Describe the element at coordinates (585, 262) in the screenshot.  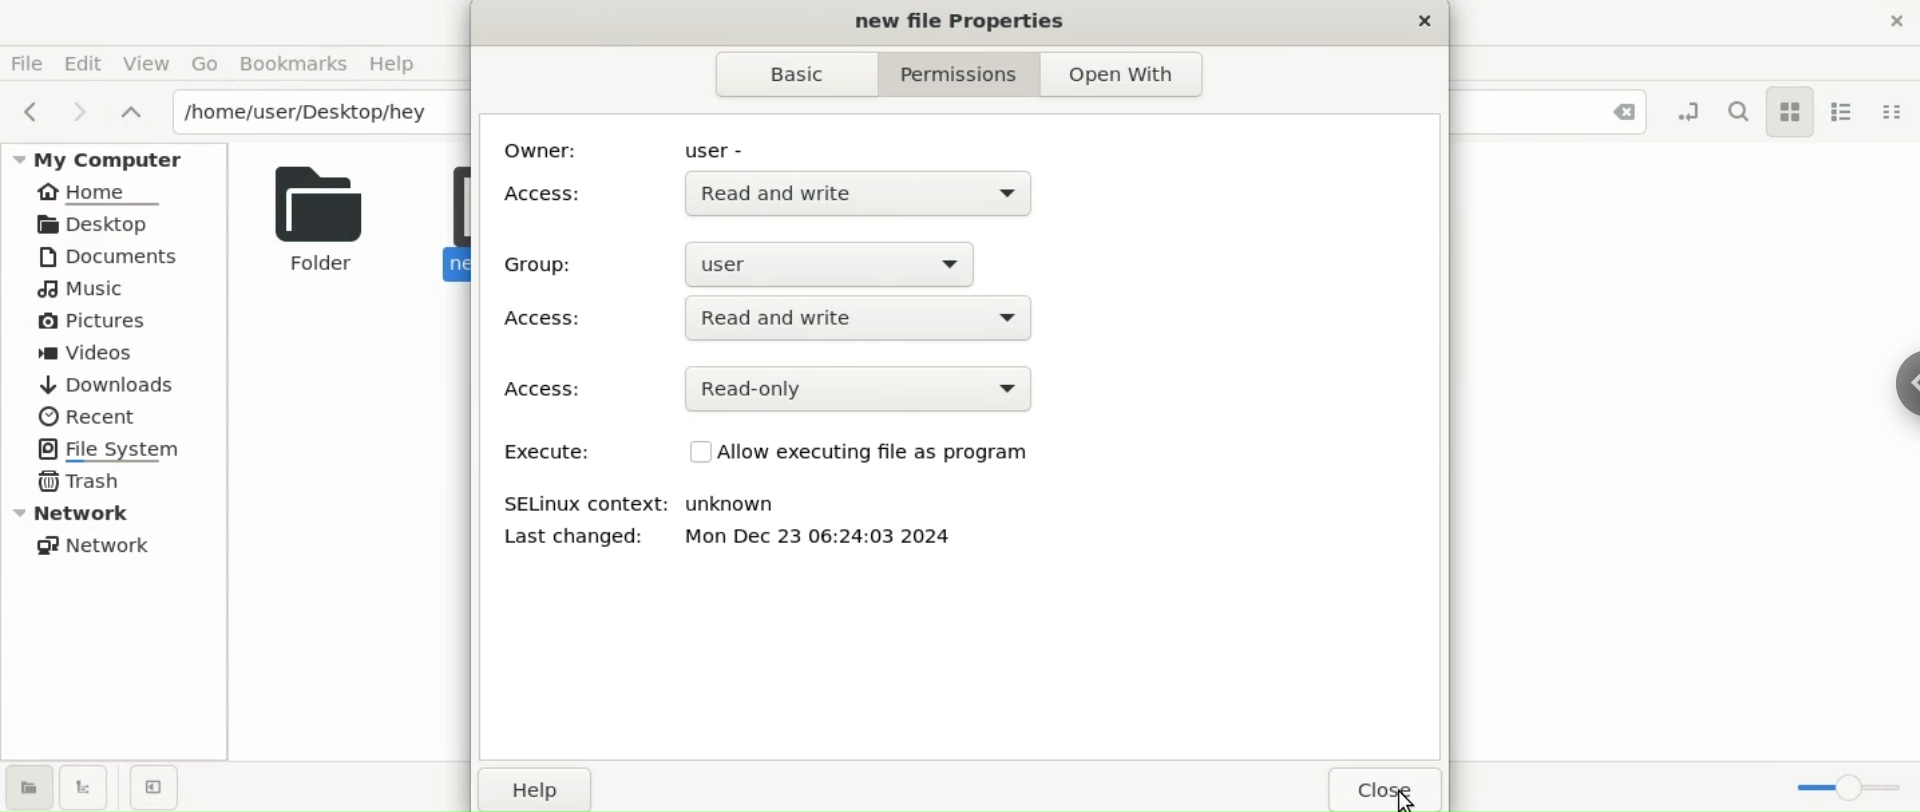
I see `Group` at that location.